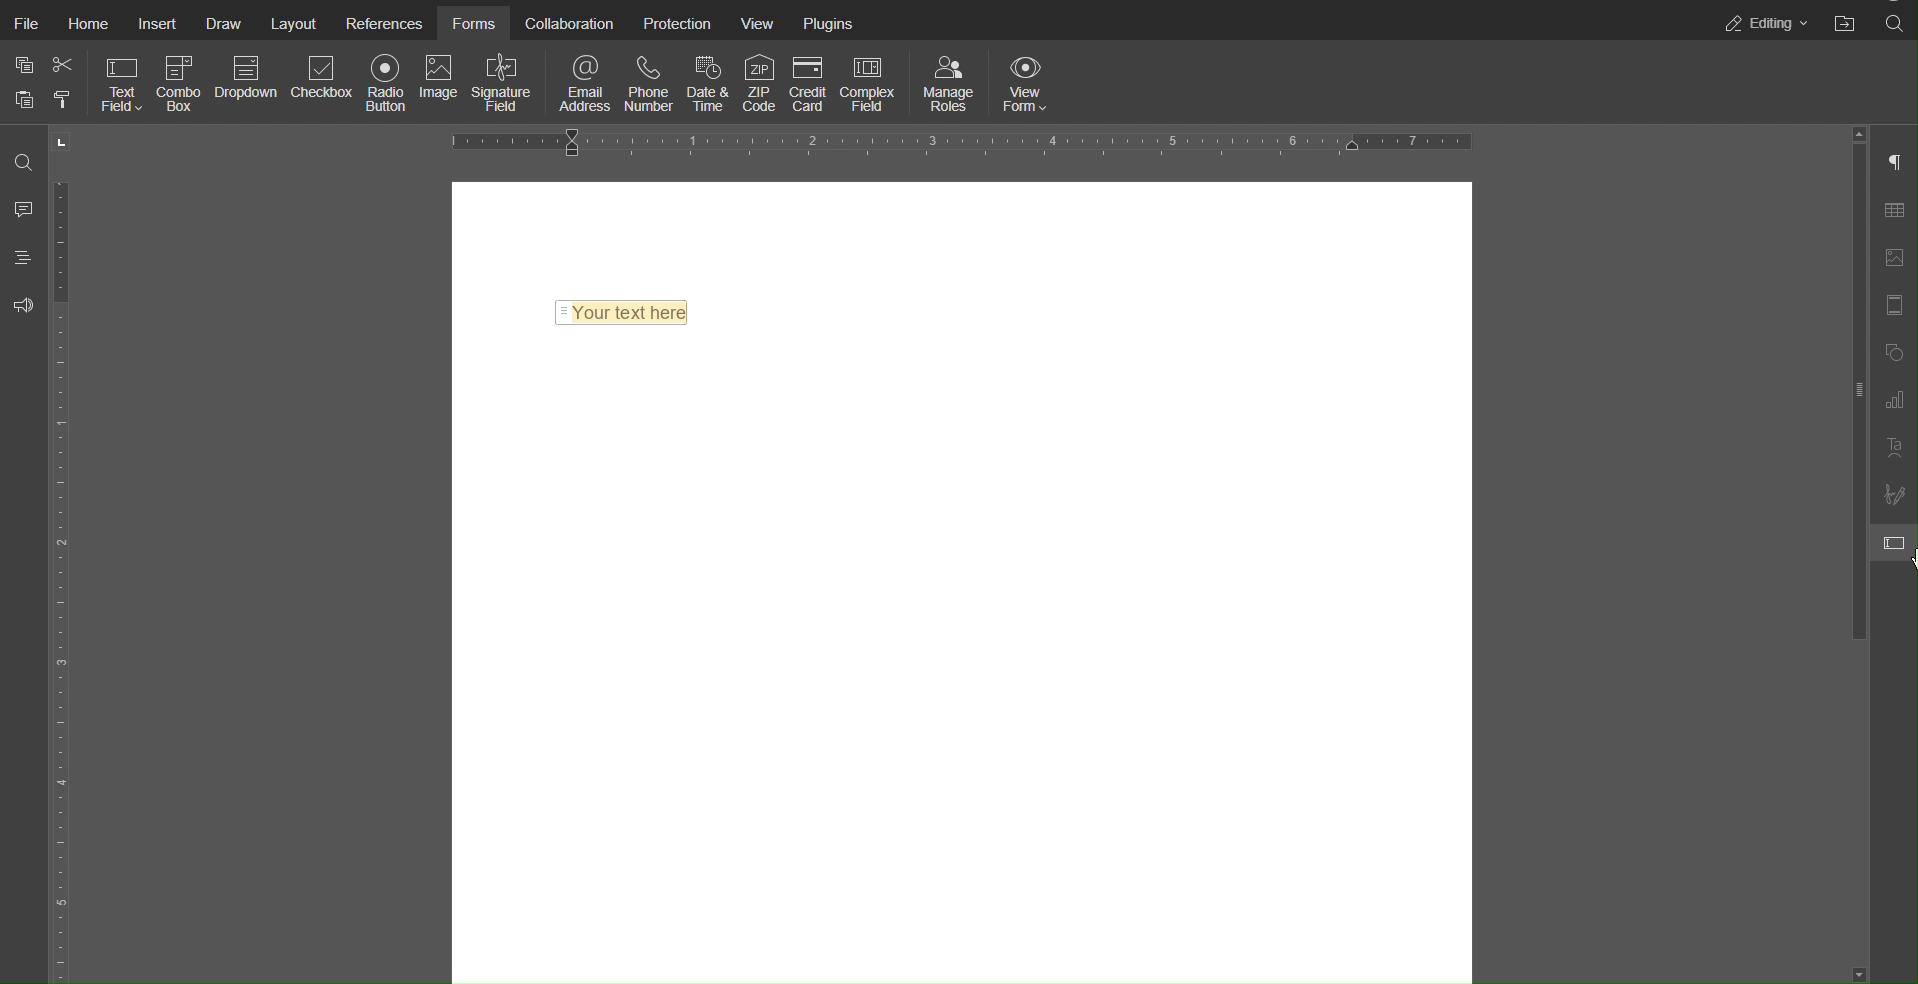 Image resolution: width=1918 pixels, height=984 pixels. What do you see at coordinates (25, 25) in the screenshot?
I see `File` at bounding box center [25, 25].